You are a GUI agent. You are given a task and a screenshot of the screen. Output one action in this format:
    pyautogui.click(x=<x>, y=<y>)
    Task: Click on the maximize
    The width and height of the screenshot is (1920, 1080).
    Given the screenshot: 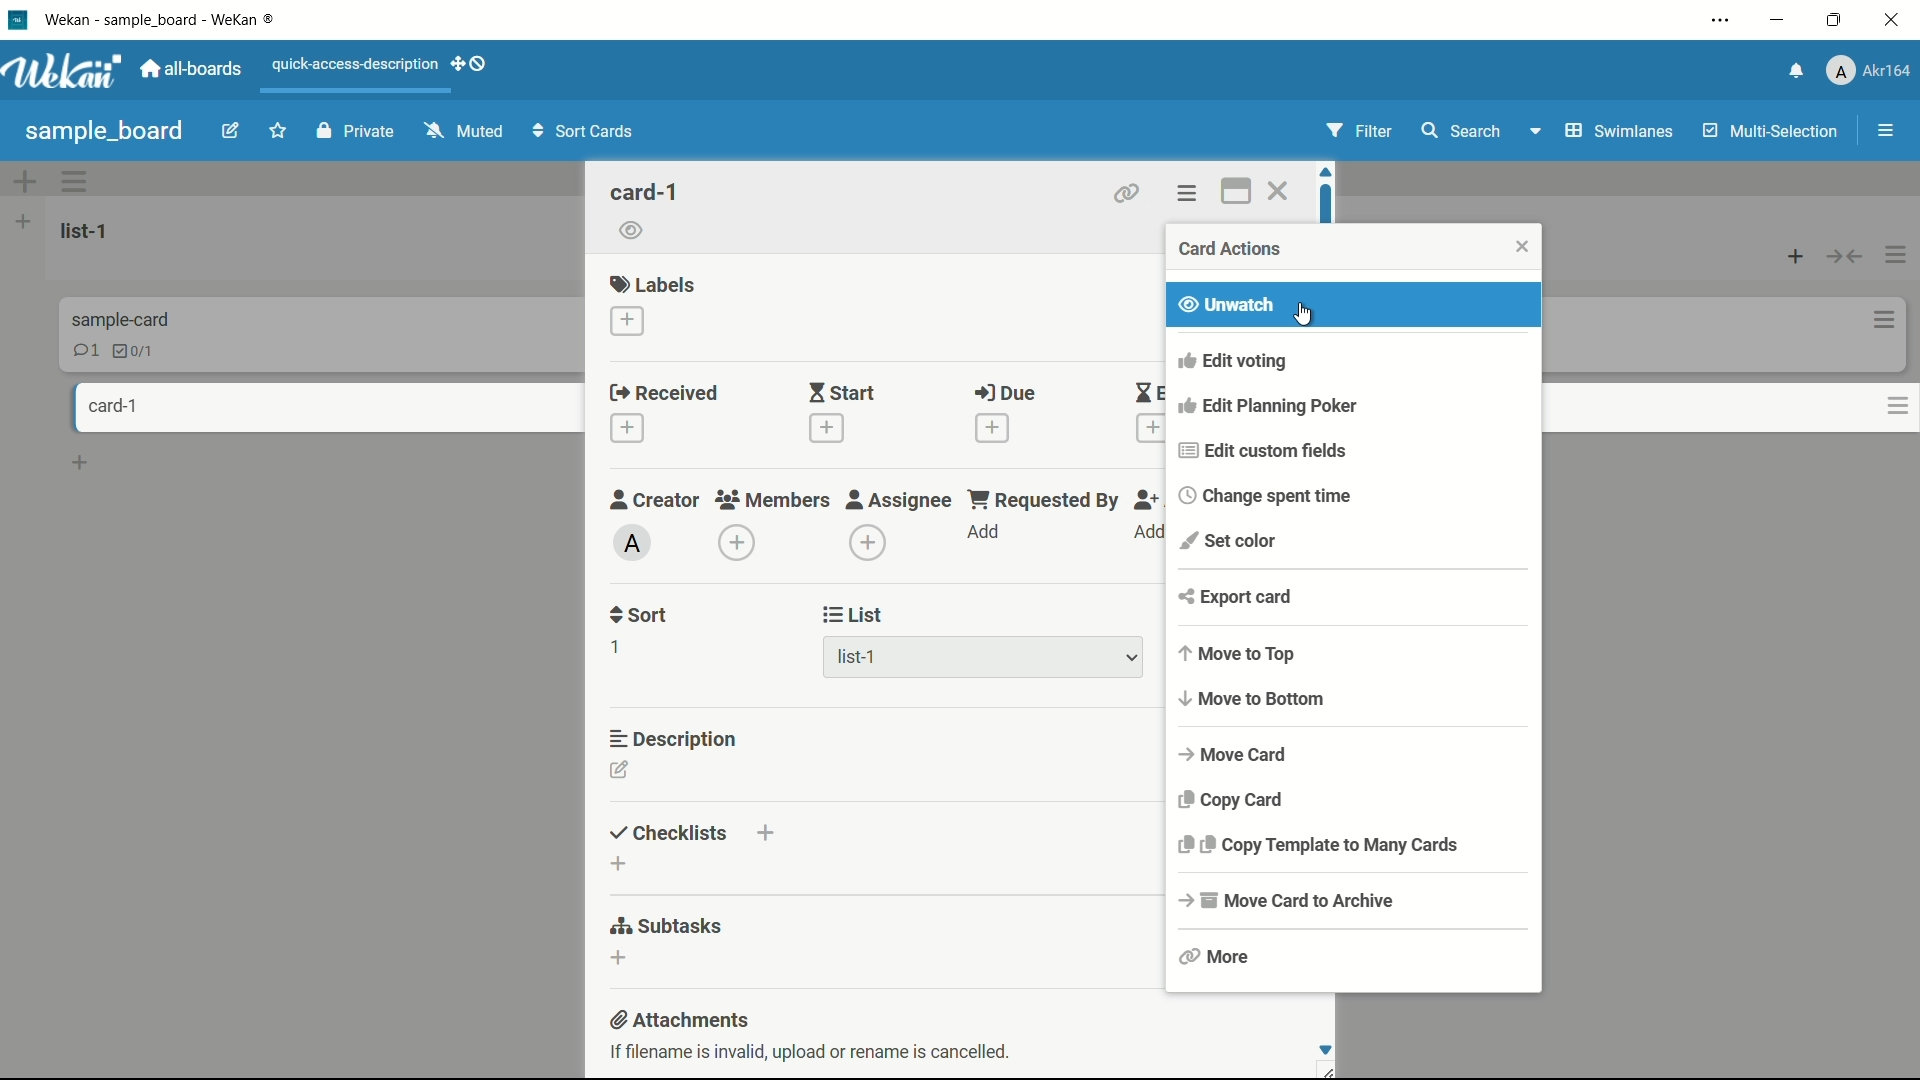 What is the action you would take?
    pyautogui.click(x=1832, y=21)
    